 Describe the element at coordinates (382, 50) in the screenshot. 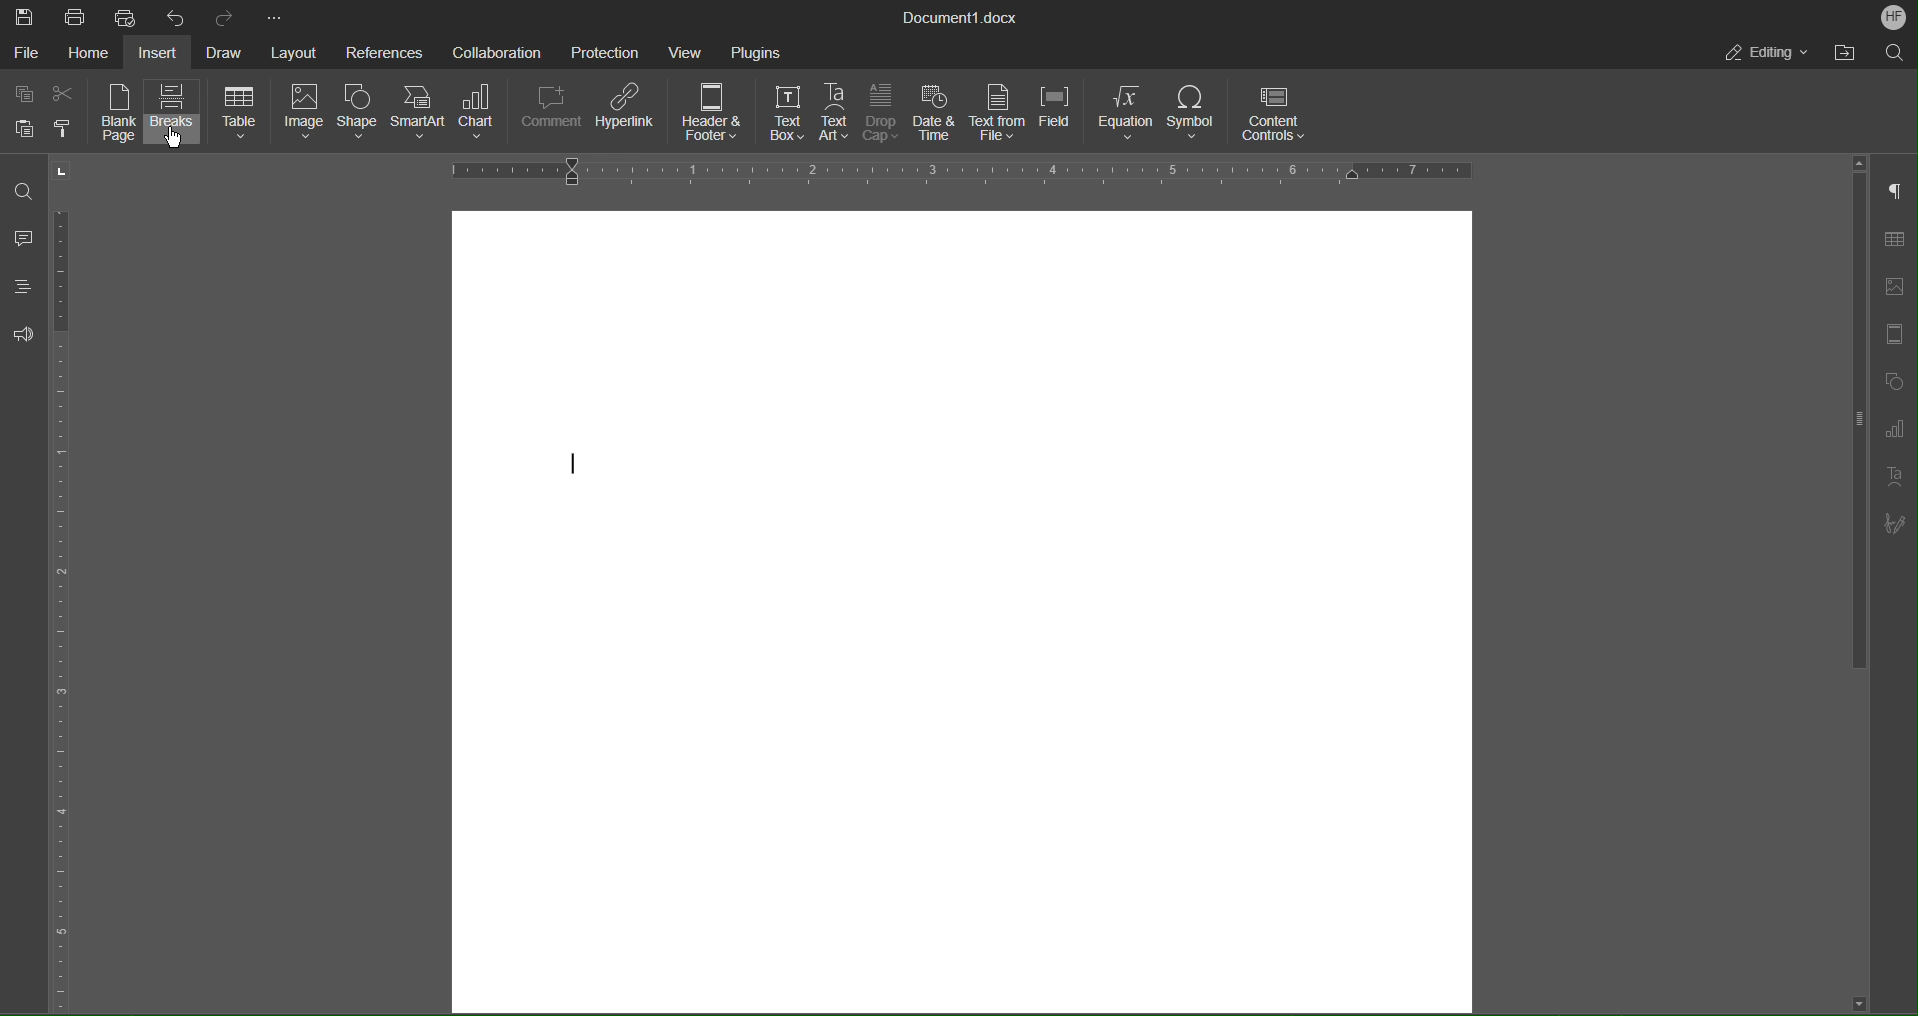

I see `References` at that location.